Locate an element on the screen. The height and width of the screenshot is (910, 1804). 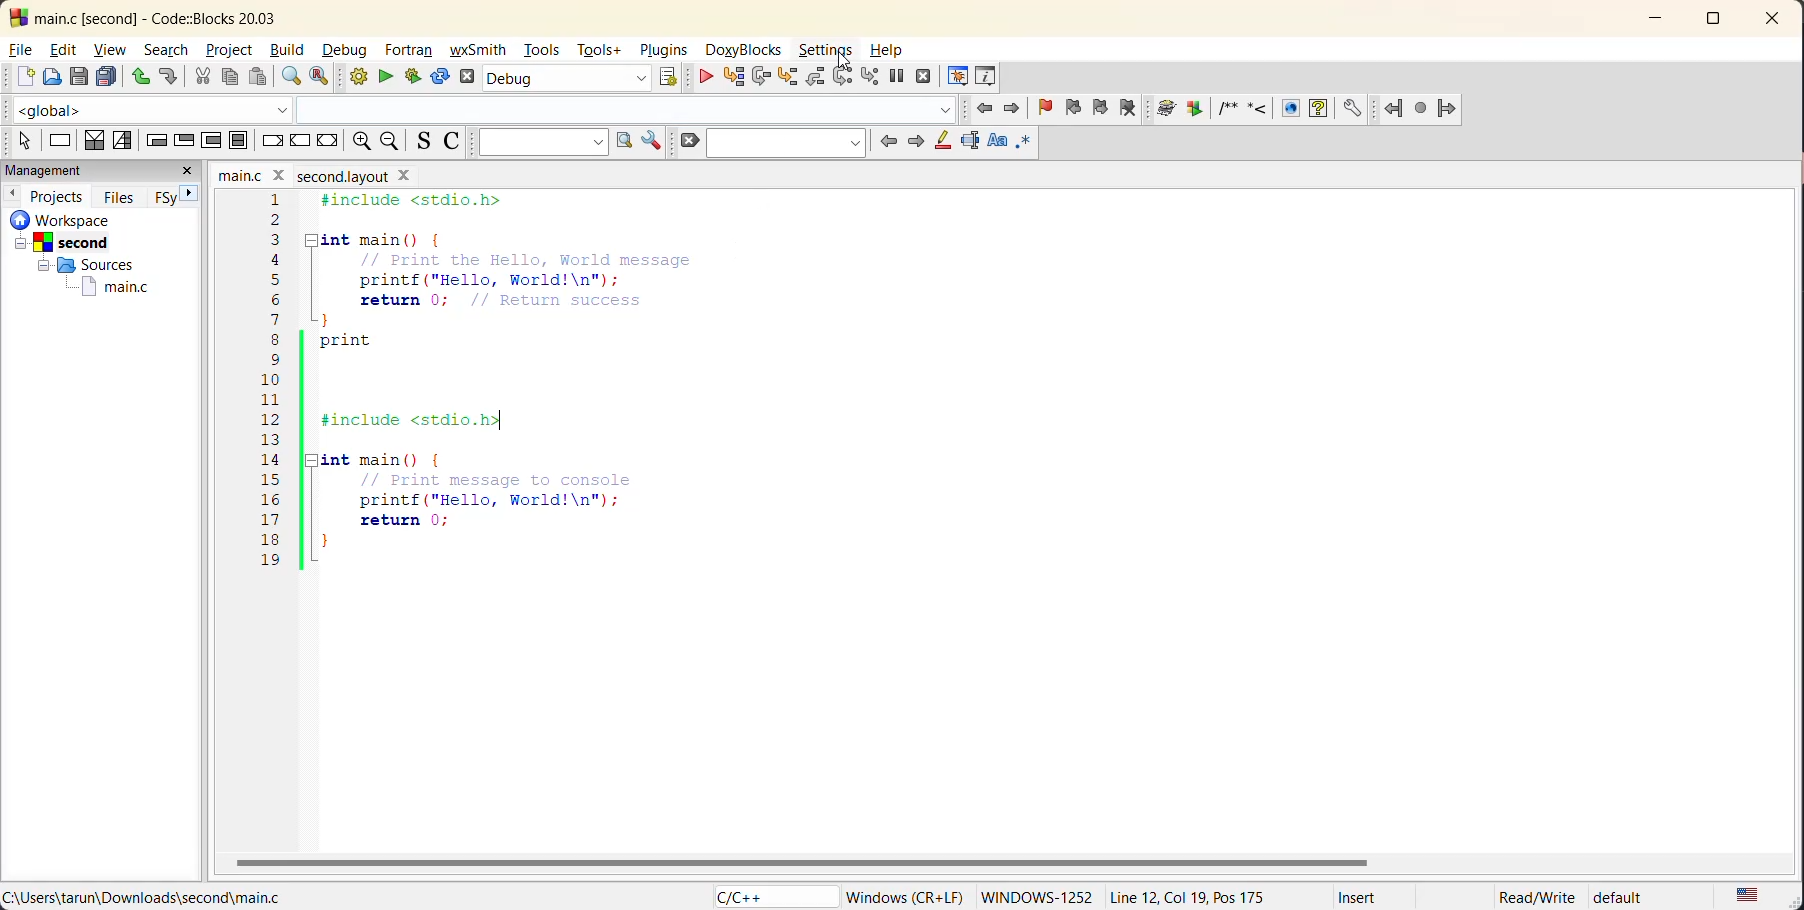
workspace is located at coordinates (79, 219).